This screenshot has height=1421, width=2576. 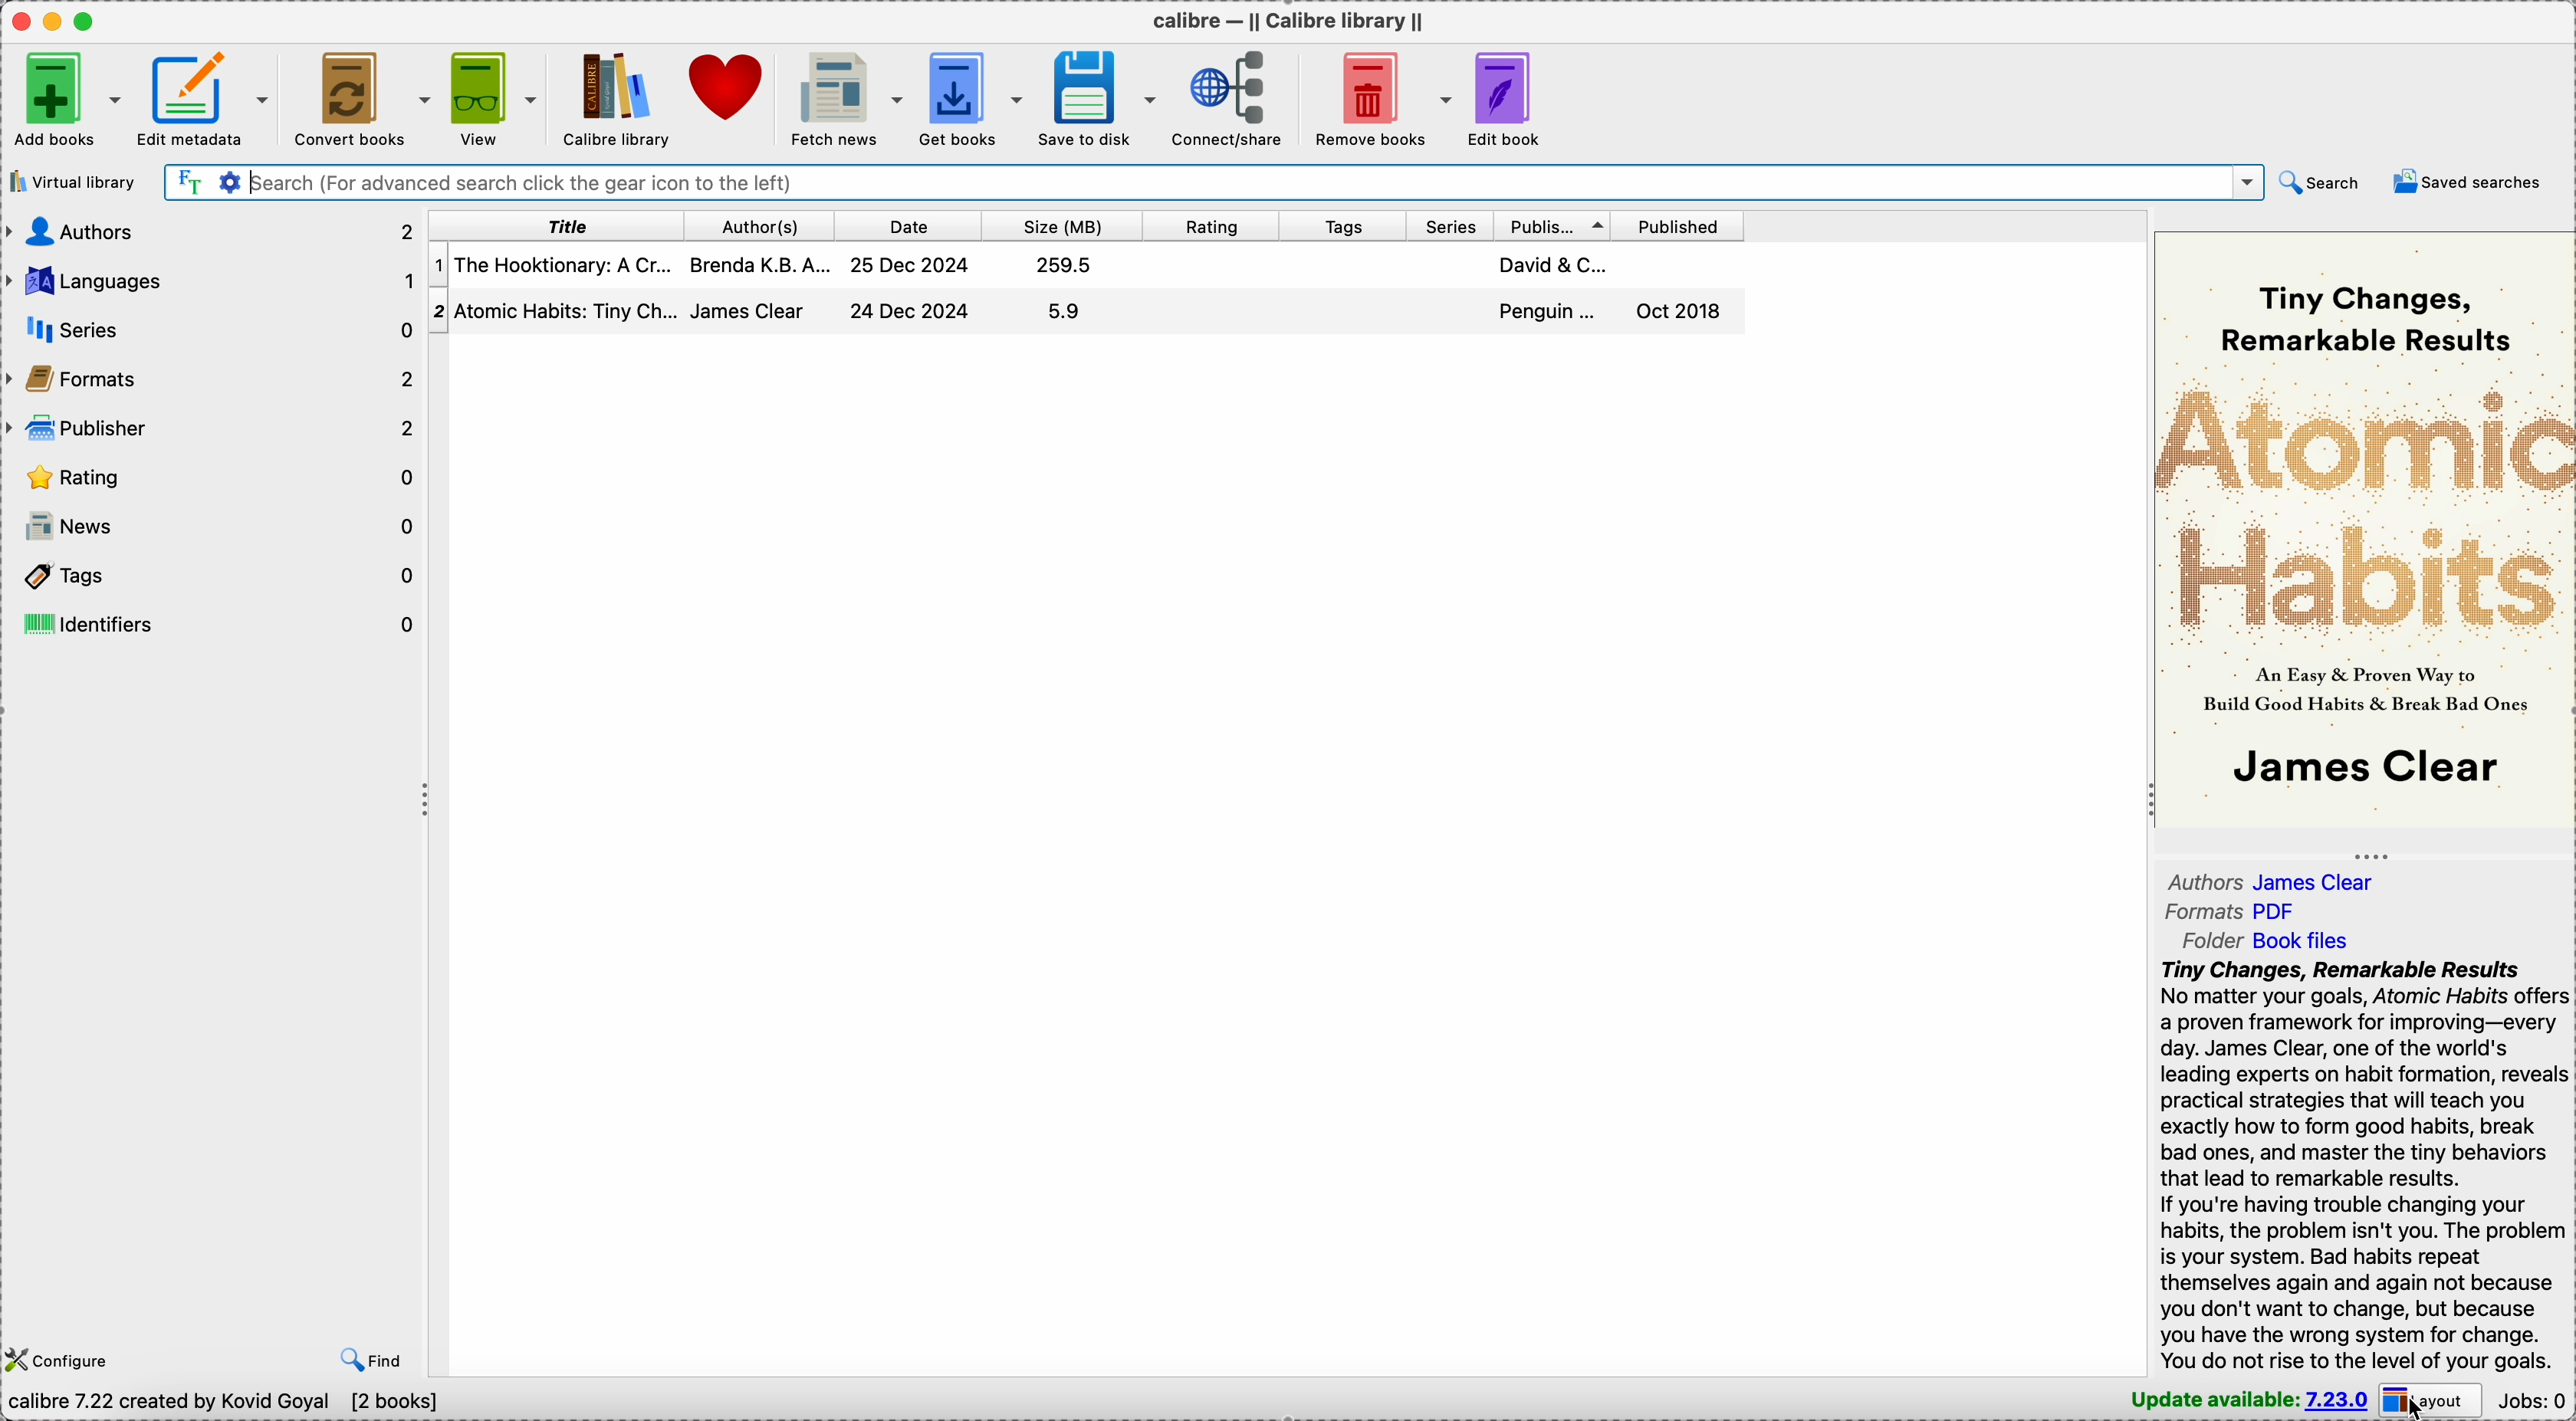 I want to click on rating, so click(x=1211, y=226).